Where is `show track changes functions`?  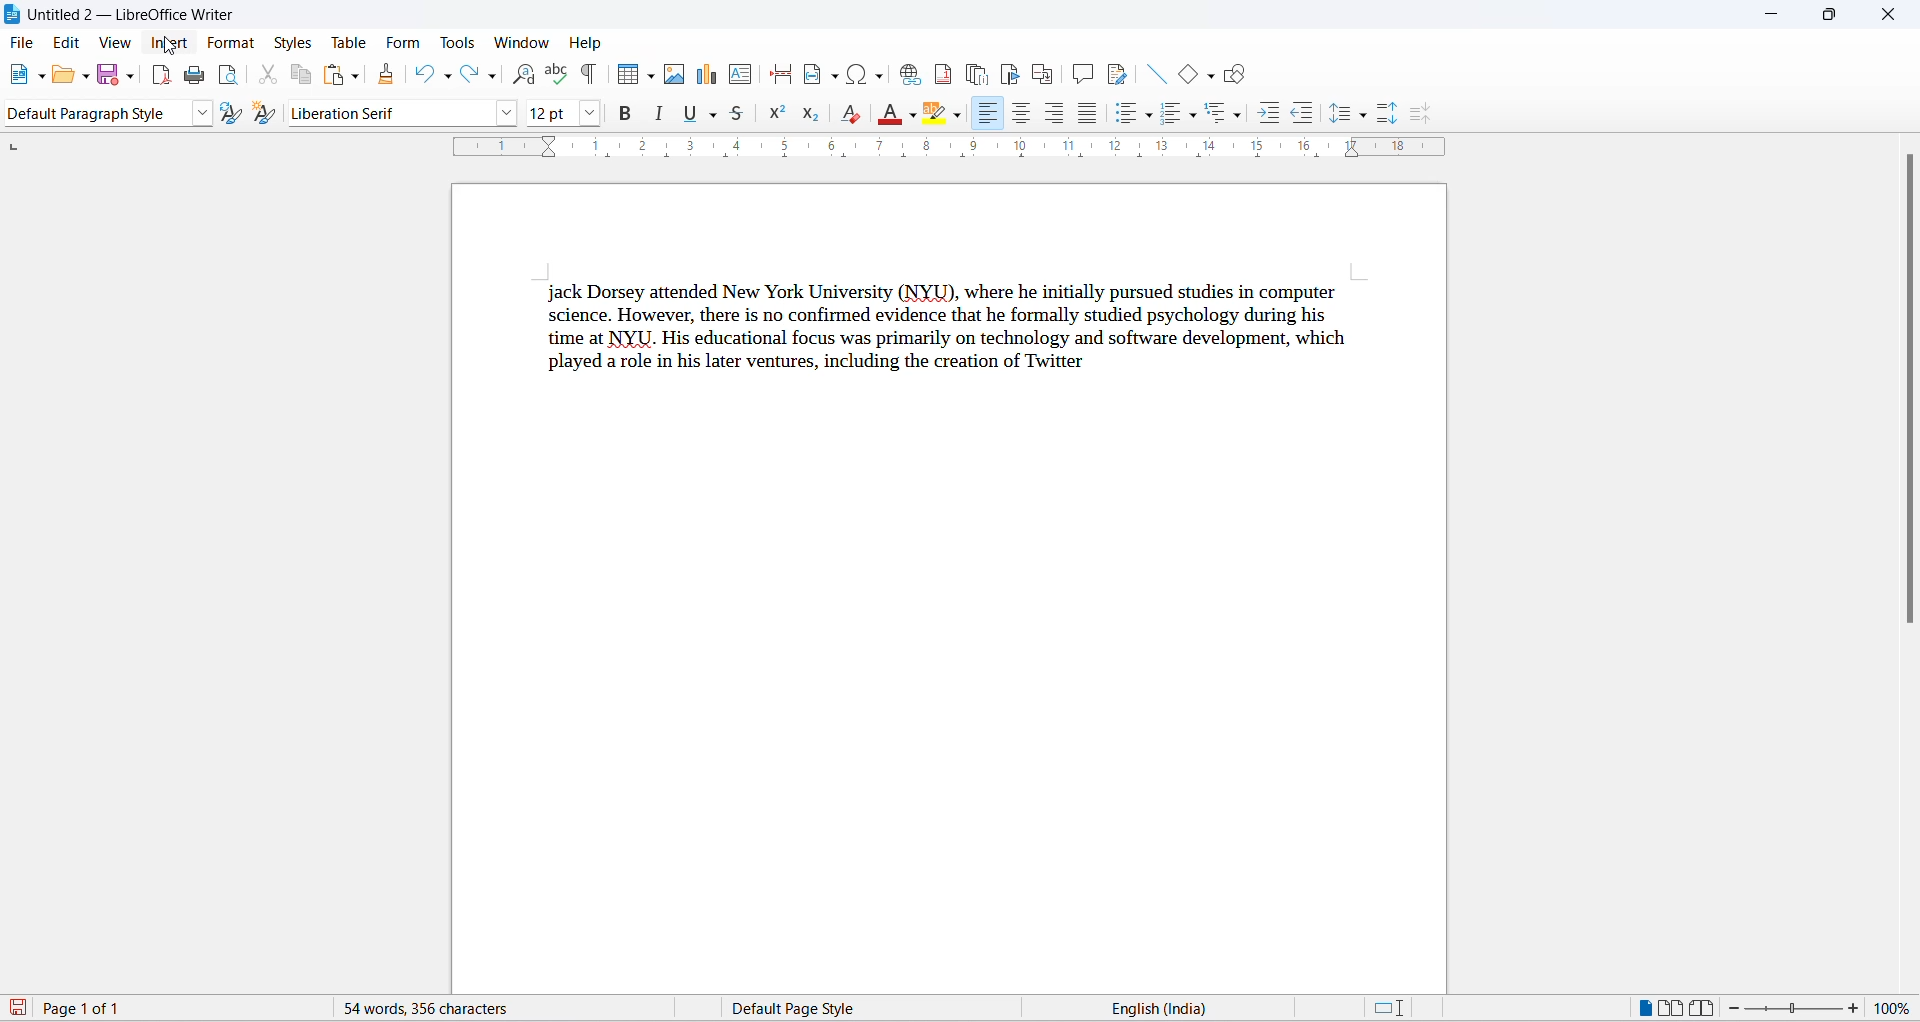
show track changes functions is located at coordinates (1119, 73).